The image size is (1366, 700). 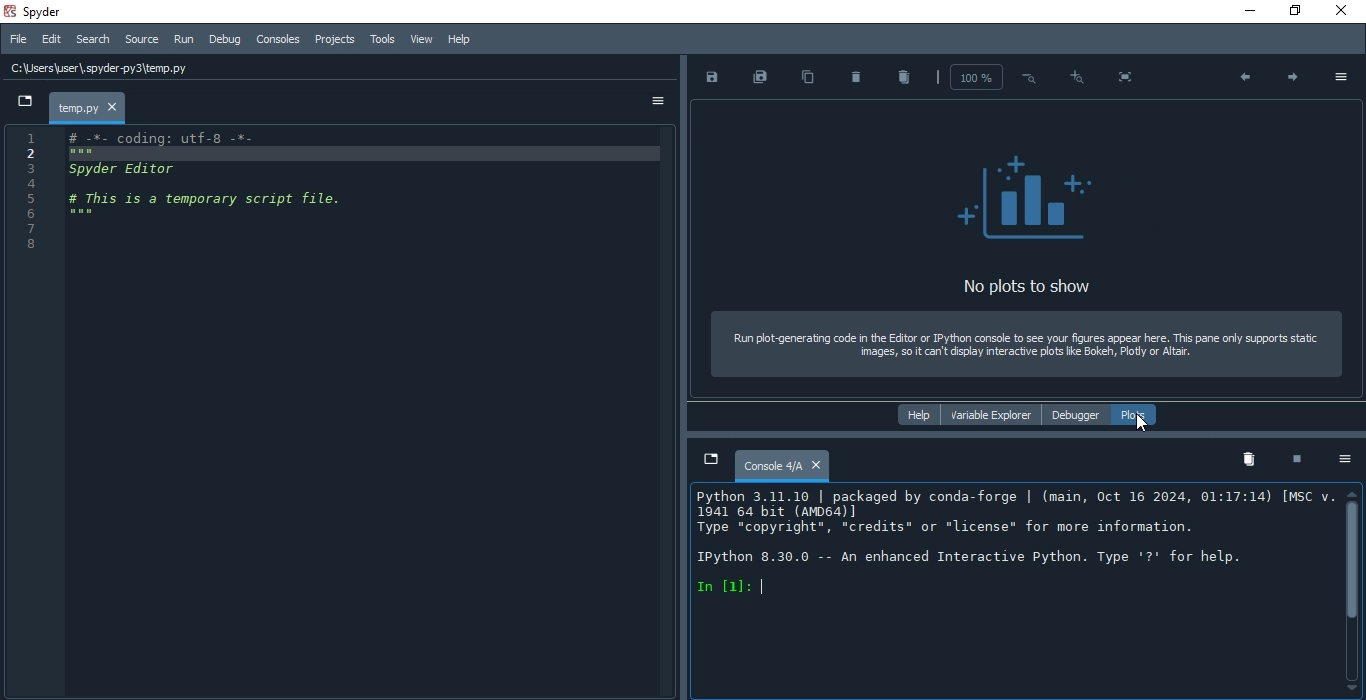 I want to click on full screen, so click(x=1130, y=77).